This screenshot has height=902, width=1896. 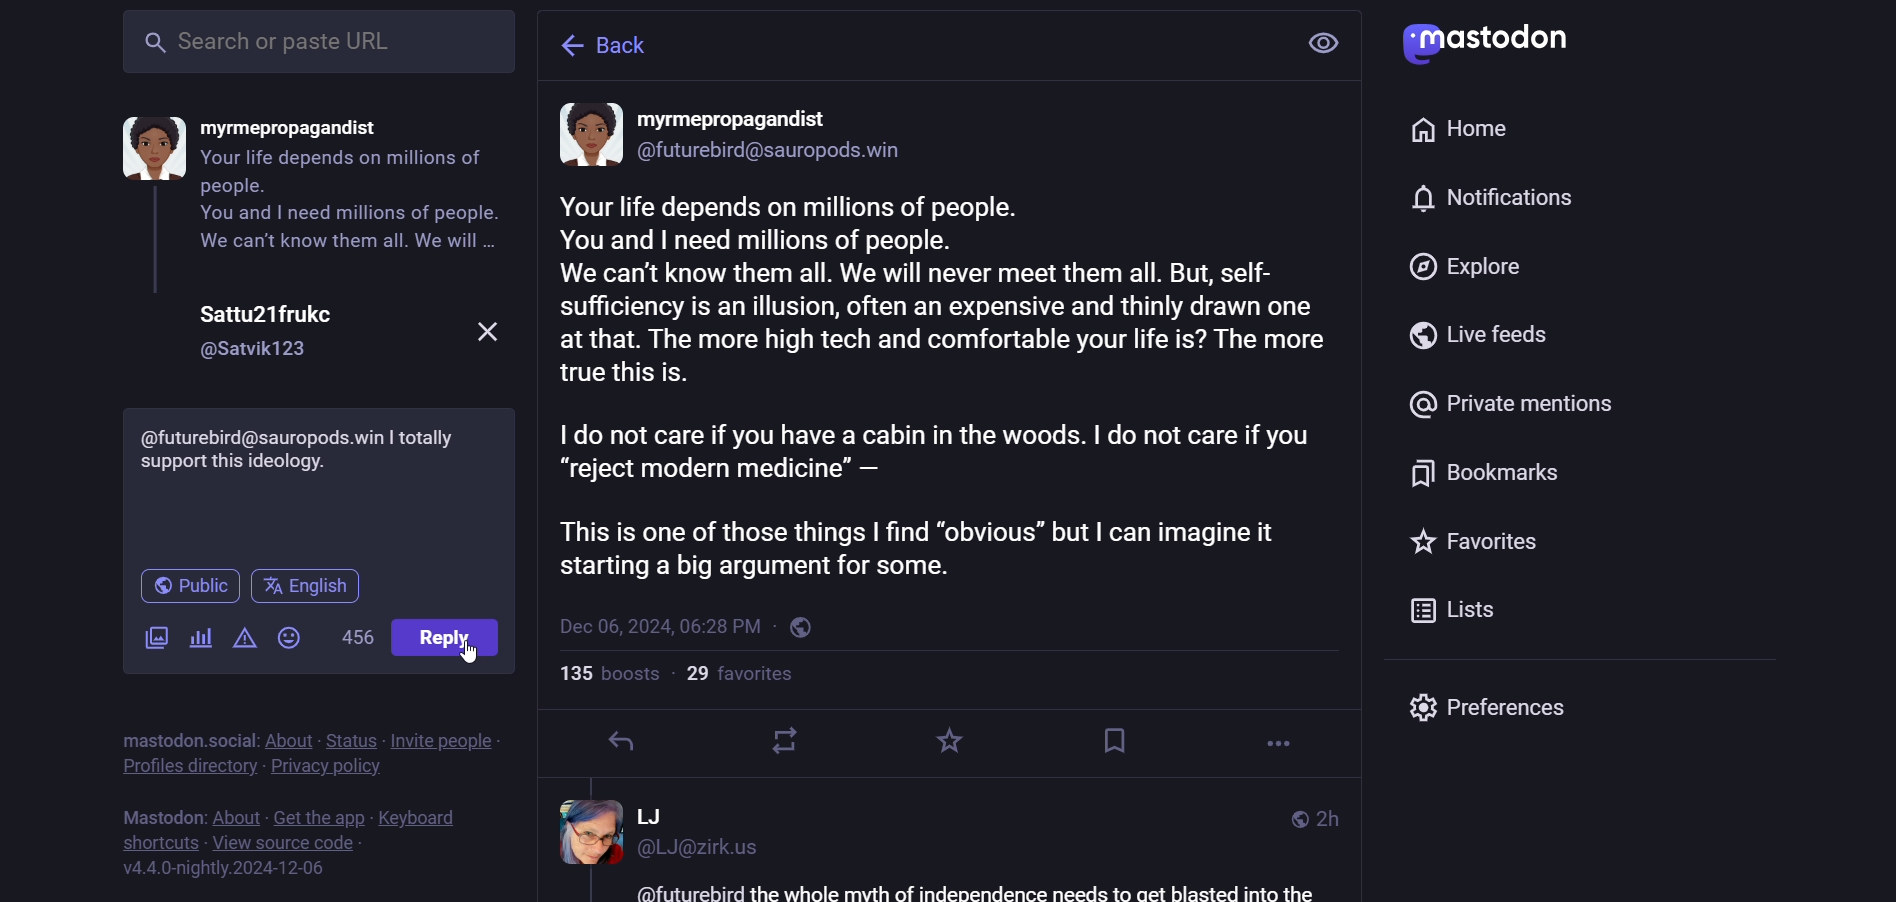 I want to click on id, so click(x=776, y=154).